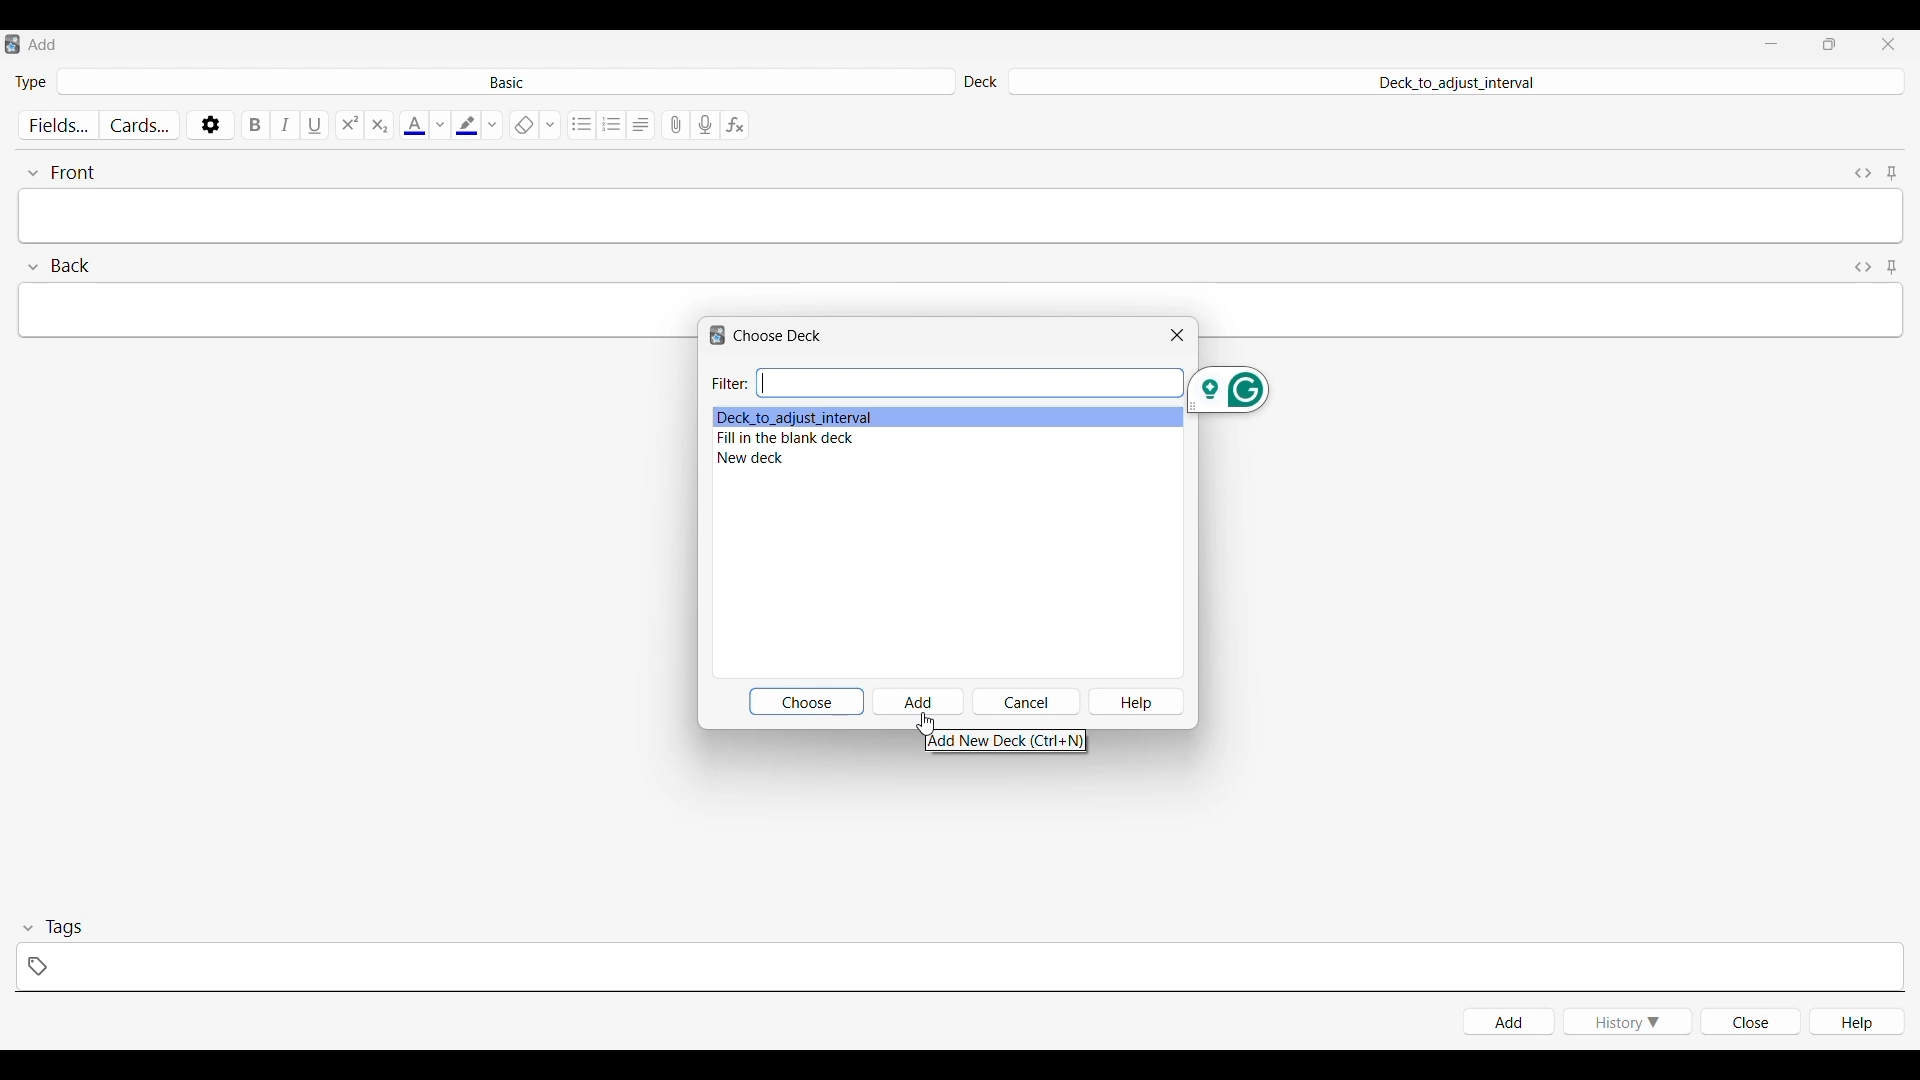 Image resolution: width=1920 pixels, height=1080 pixels. What do you see at coordinates (1628, 1021) in the screenshot?
I see `` at bounding box center [1628, 1021].